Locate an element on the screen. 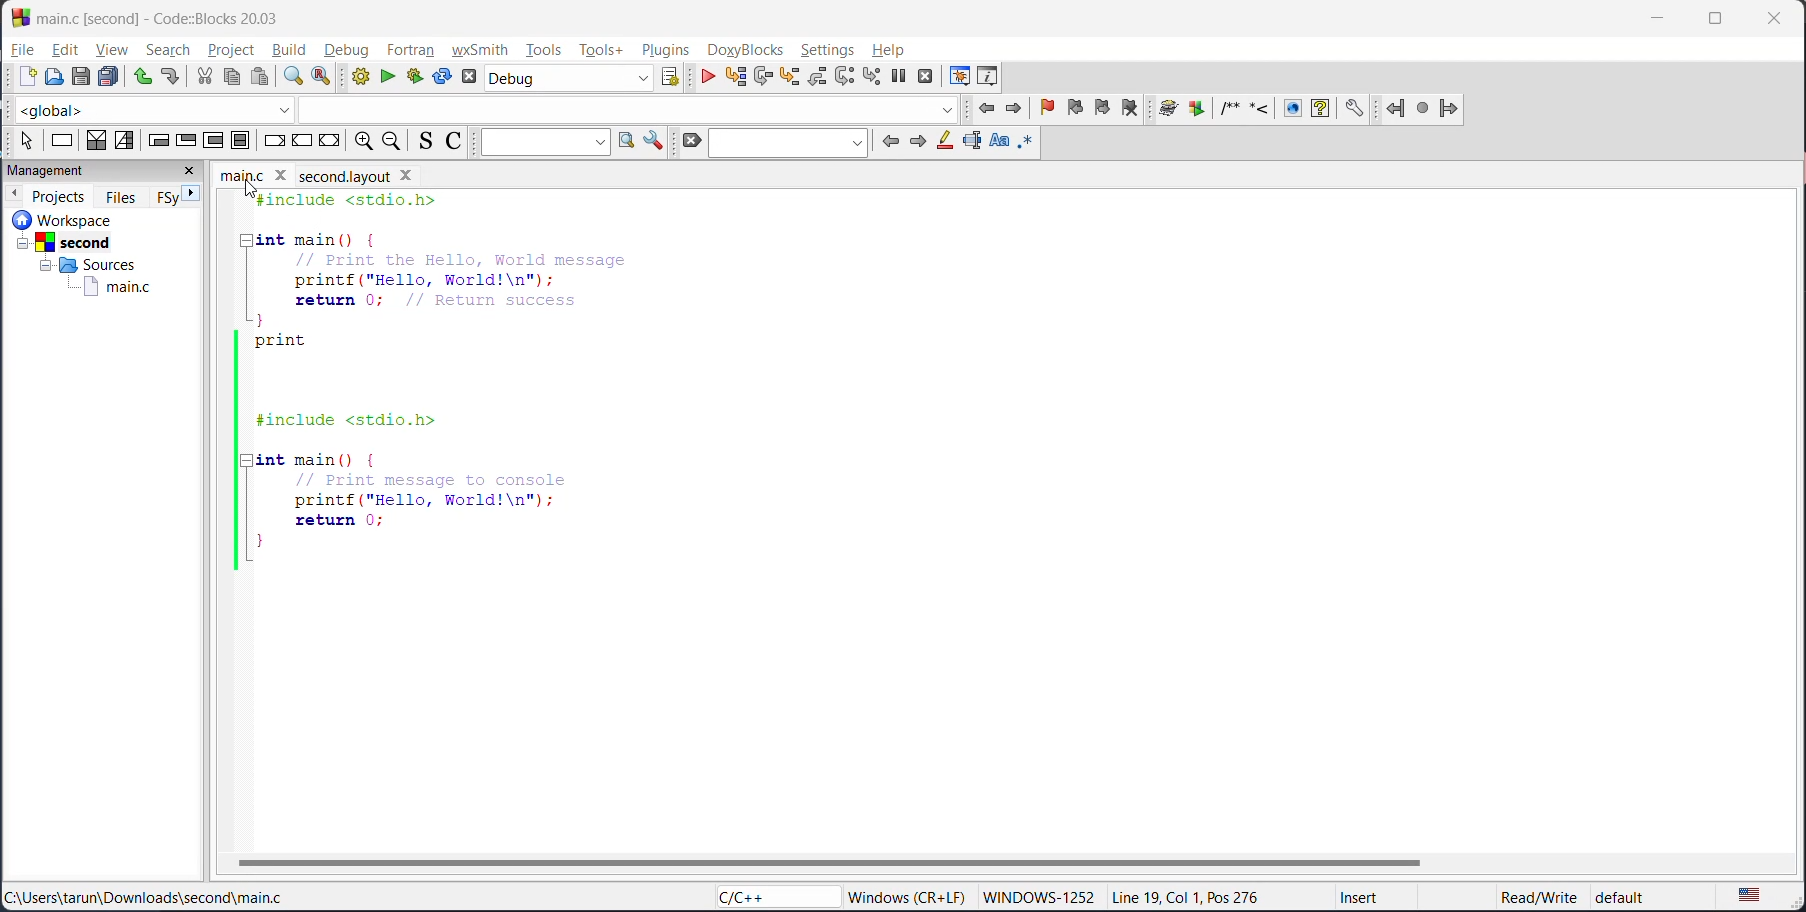  projects is located at coordinates (59, 194).